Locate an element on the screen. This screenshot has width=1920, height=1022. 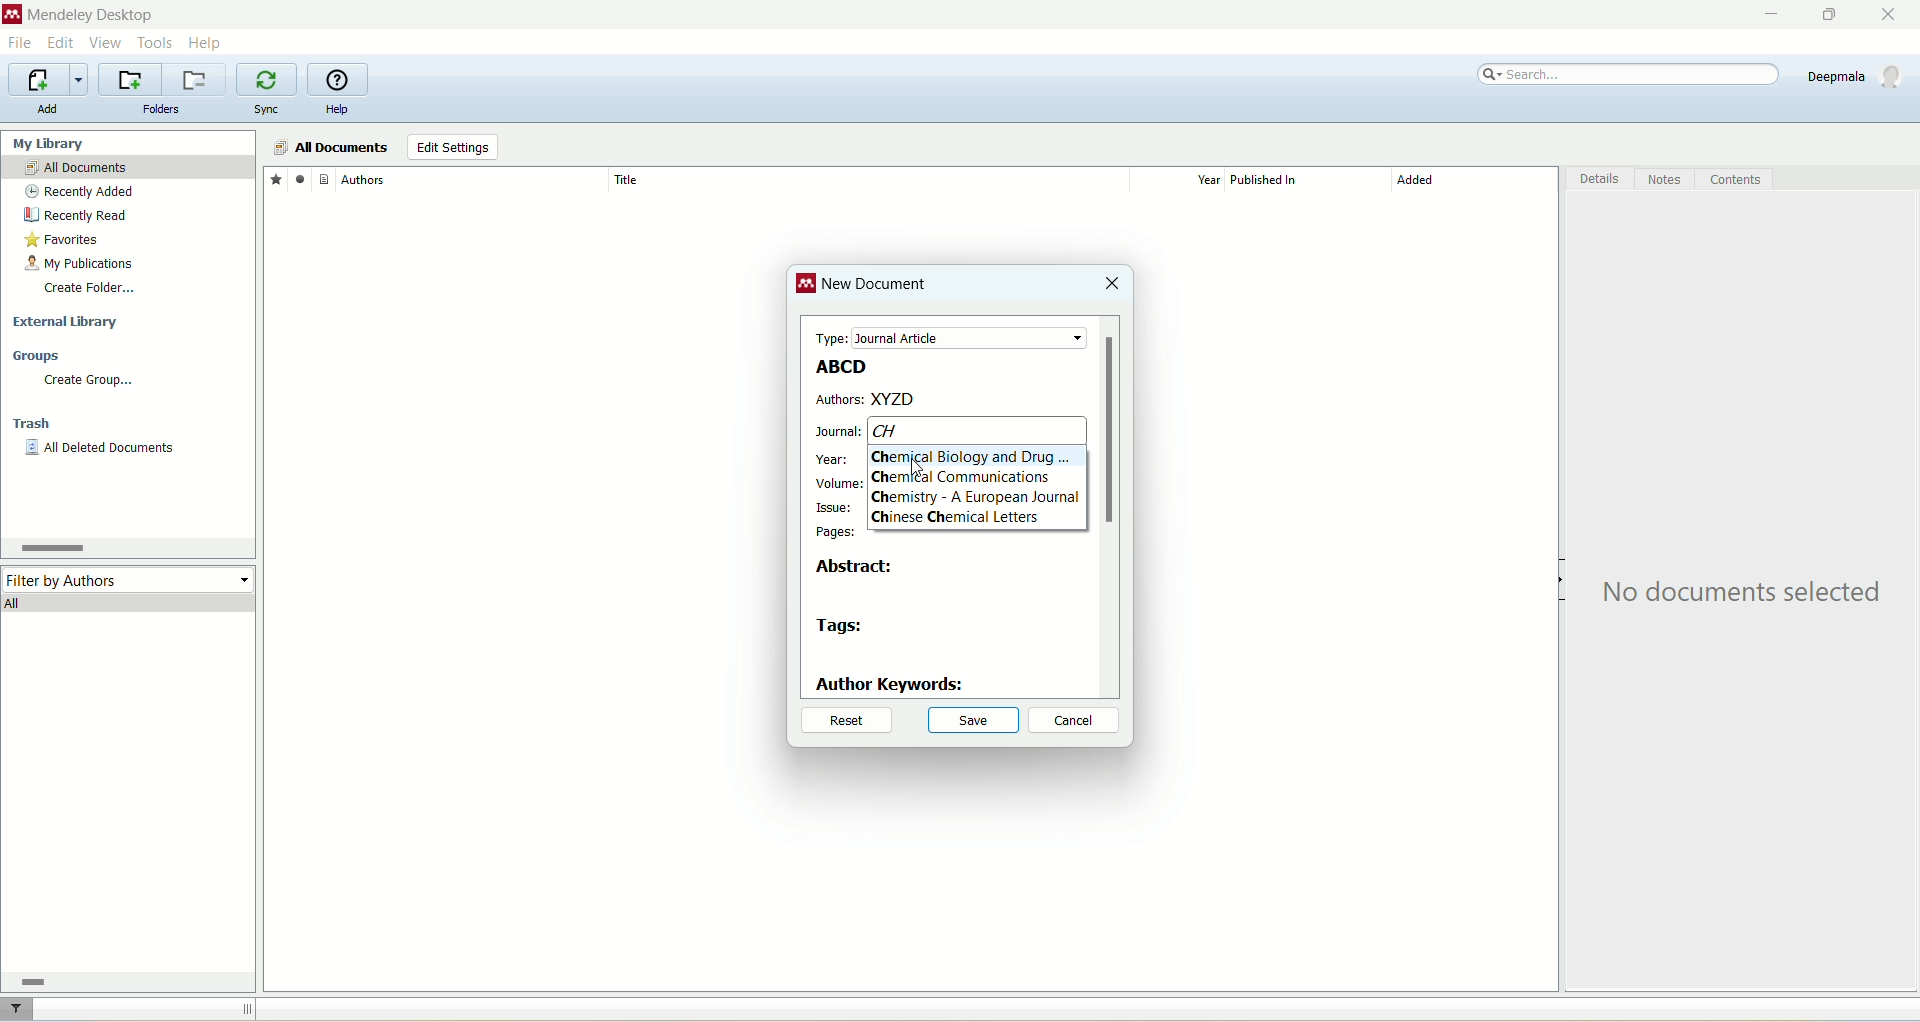
pages is located at coordinates (833, 534).